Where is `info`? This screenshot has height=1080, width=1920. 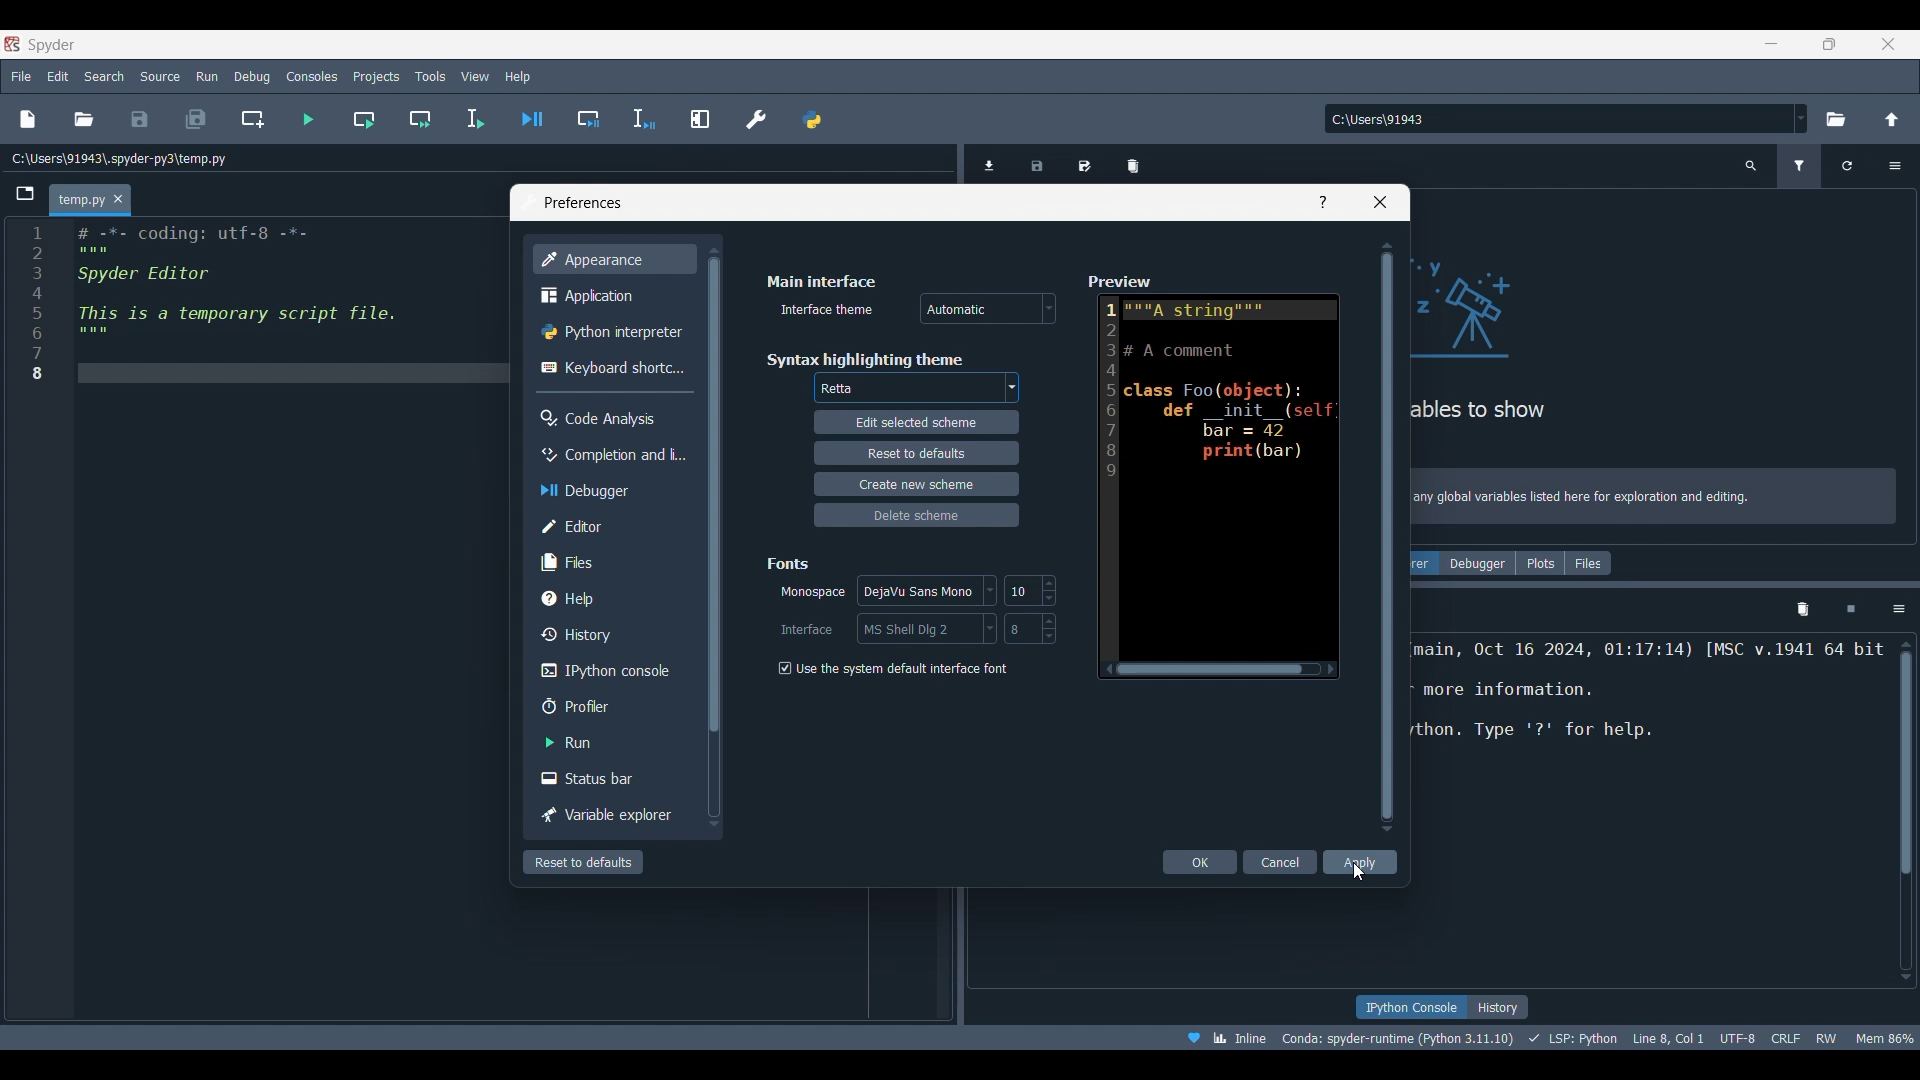 info is located at coordinates (1656, 499).